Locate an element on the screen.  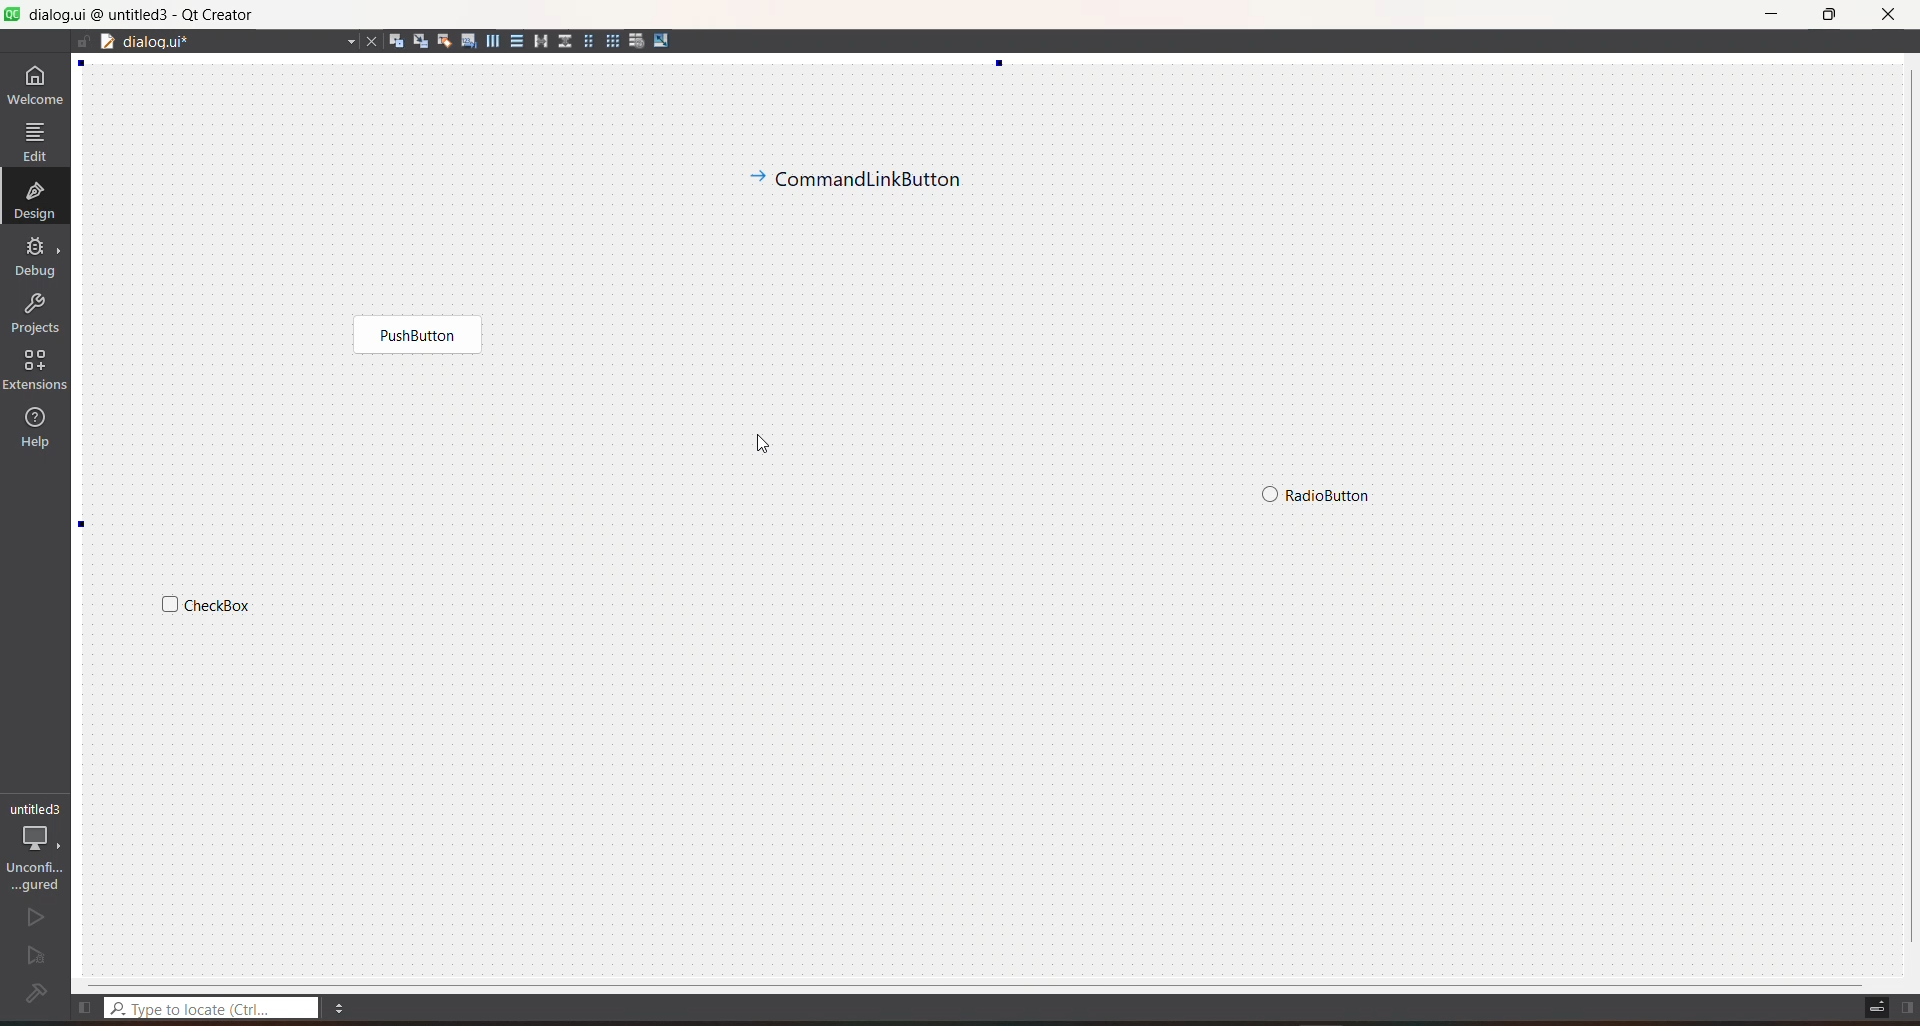
run and debug is located at coordinates (35, 957).